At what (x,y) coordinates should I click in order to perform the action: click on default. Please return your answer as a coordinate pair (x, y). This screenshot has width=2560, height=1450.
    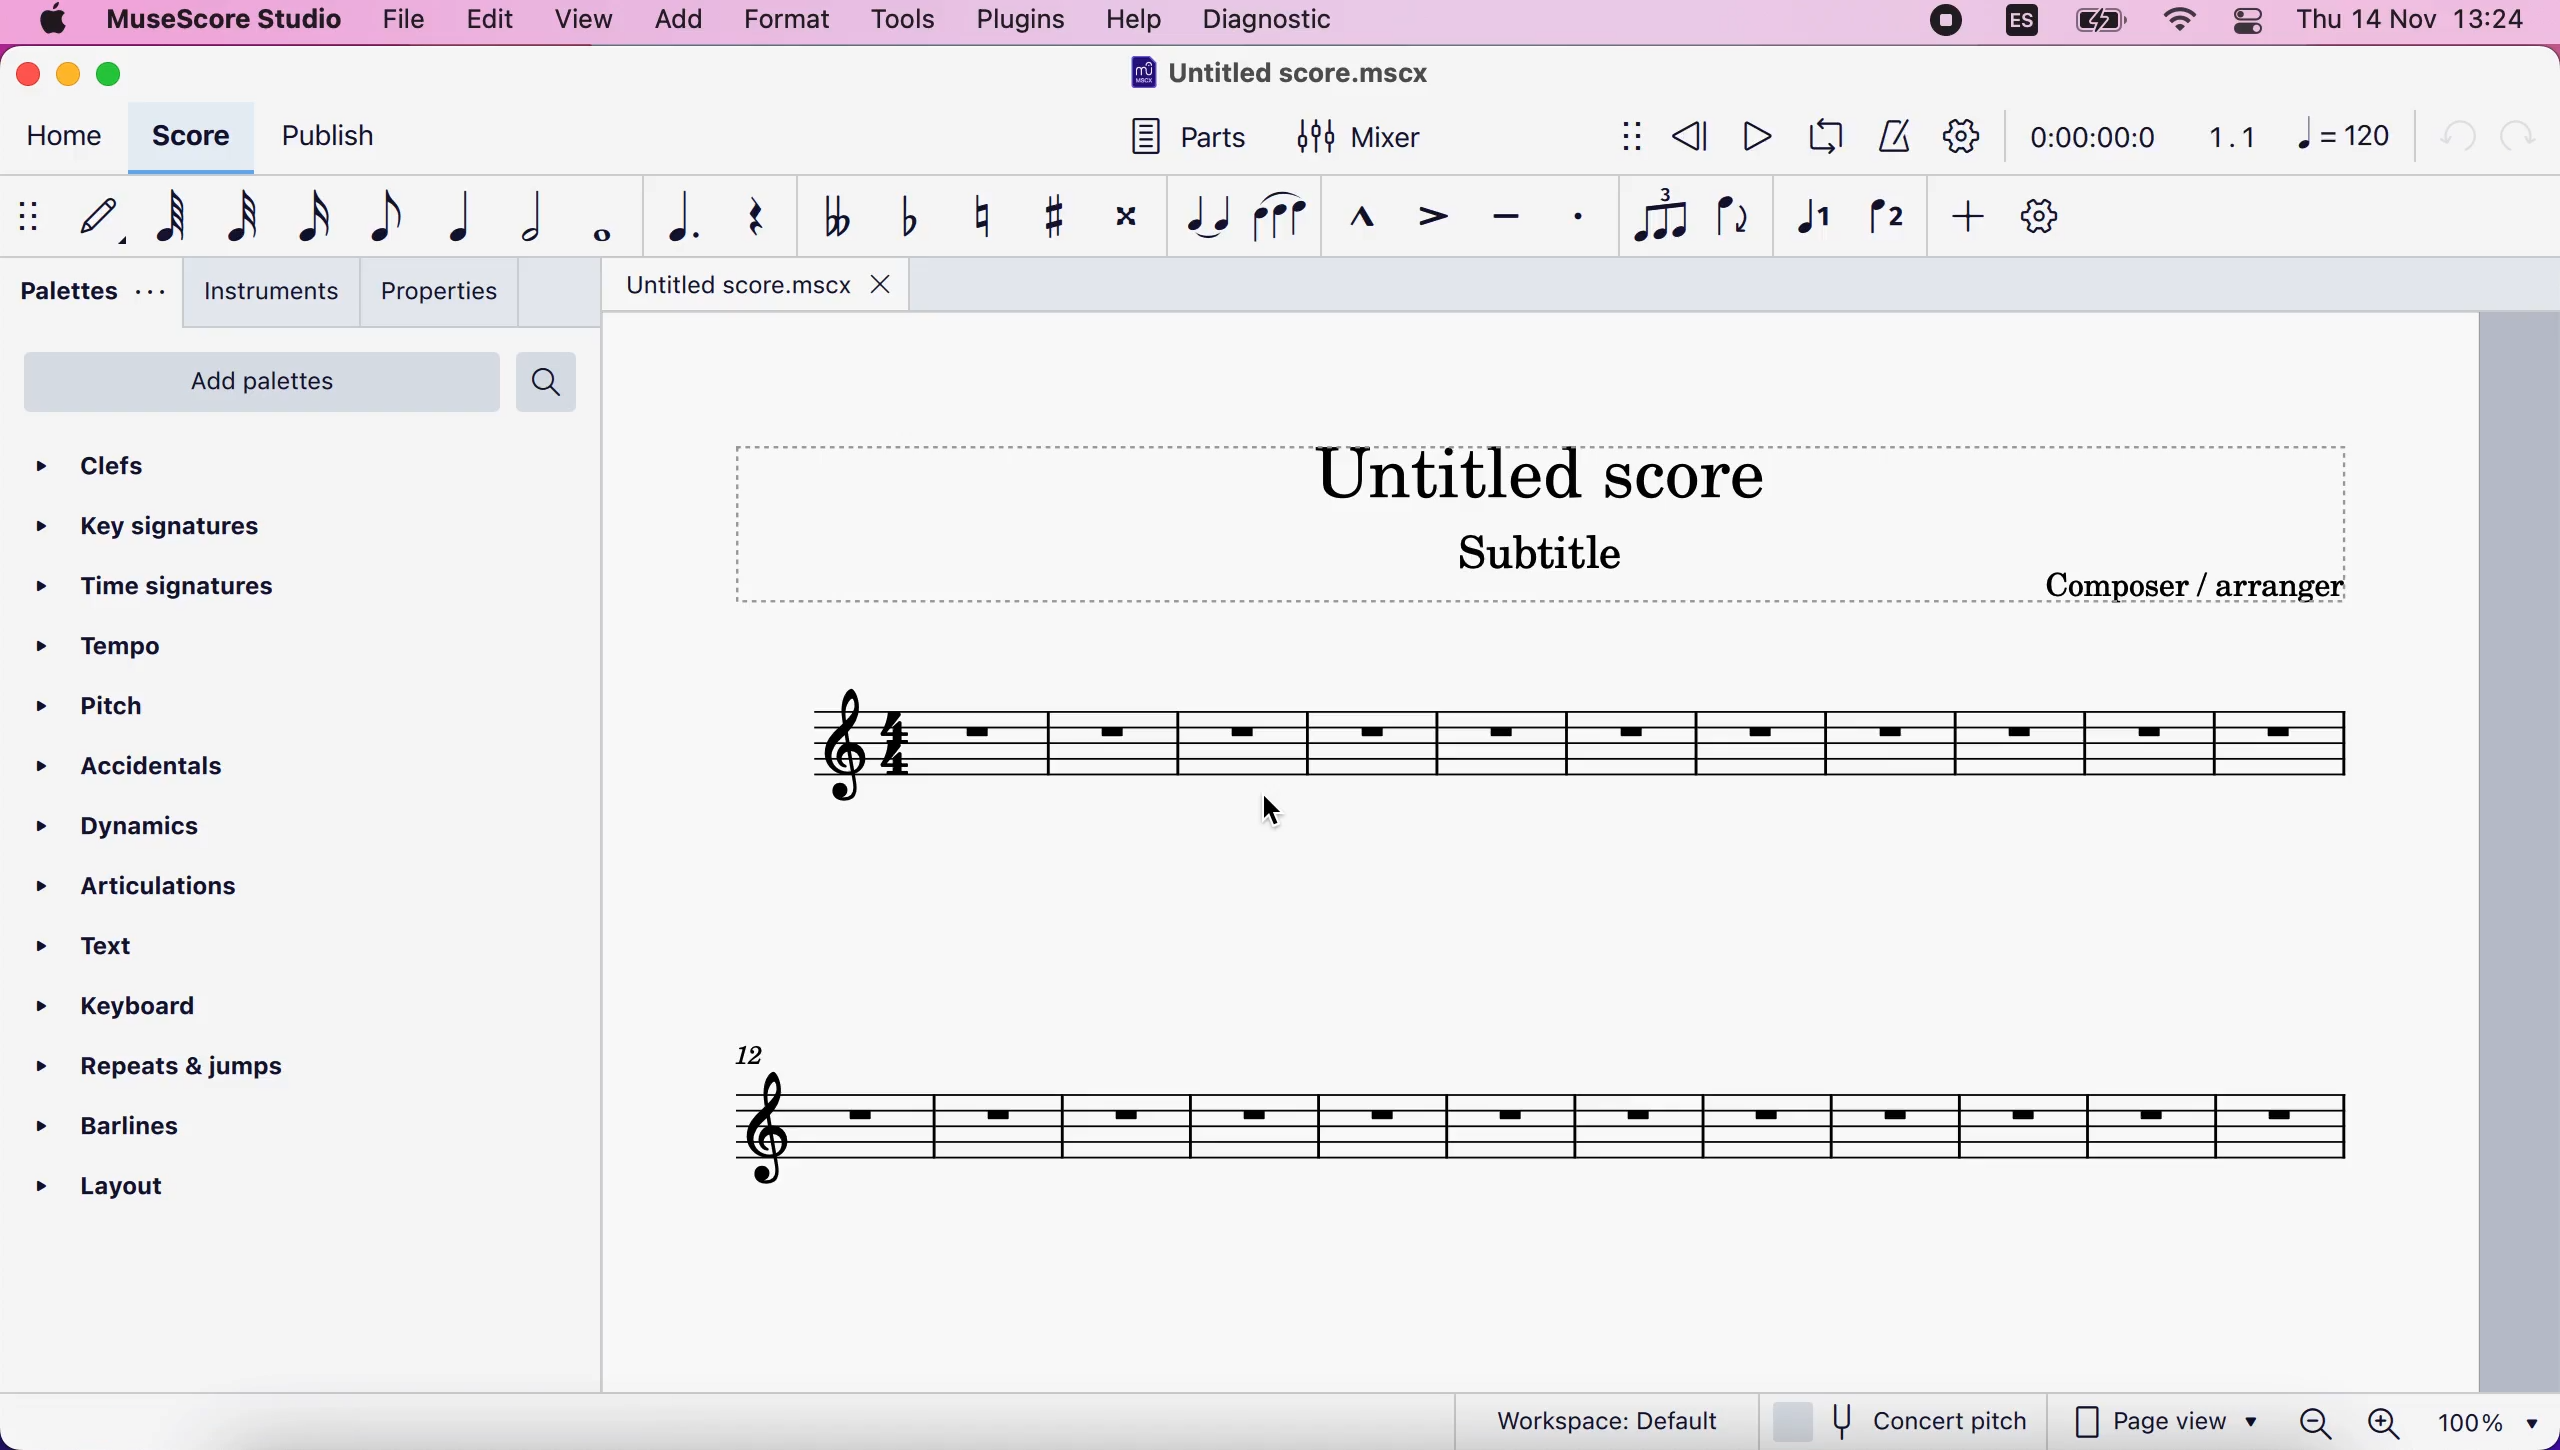
    Looking at the image, I should click on (93, 222).